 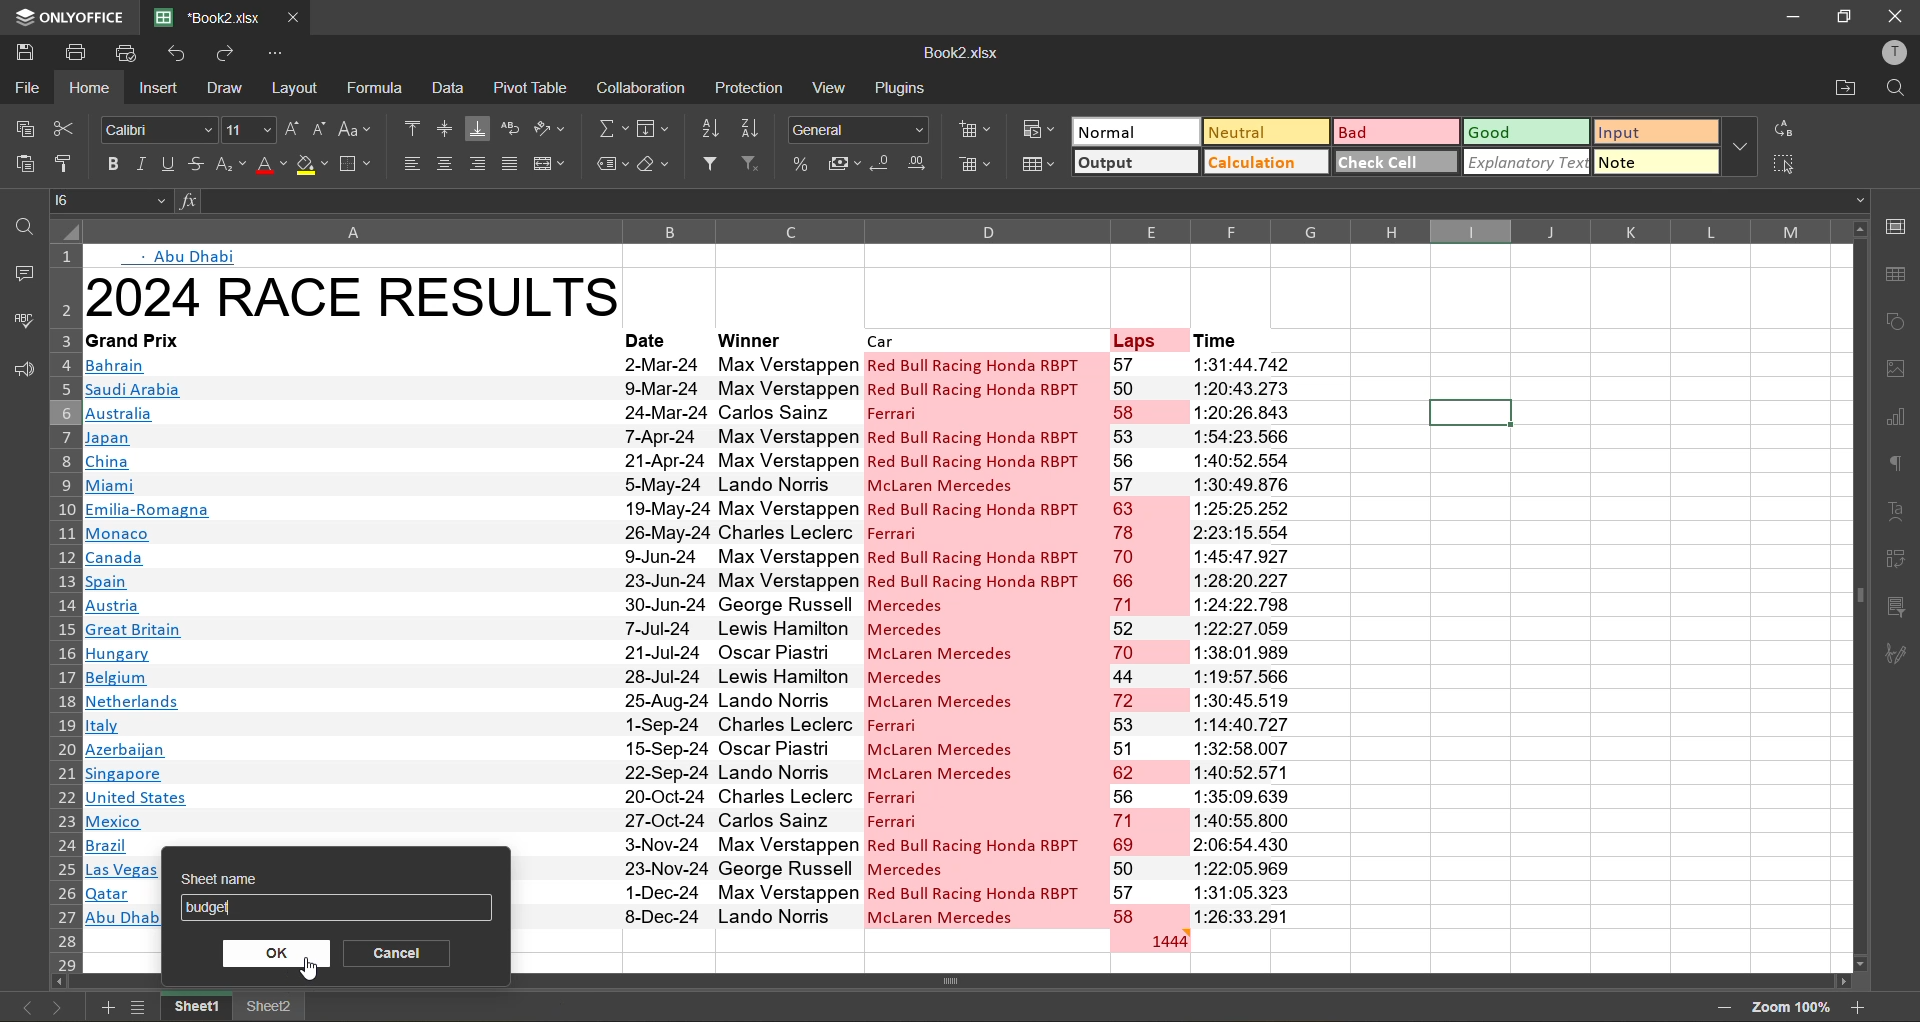 What do you see at coordinates (975, 165) in the screenshot?
I see `delete cells` at bounding box center [975, 165].